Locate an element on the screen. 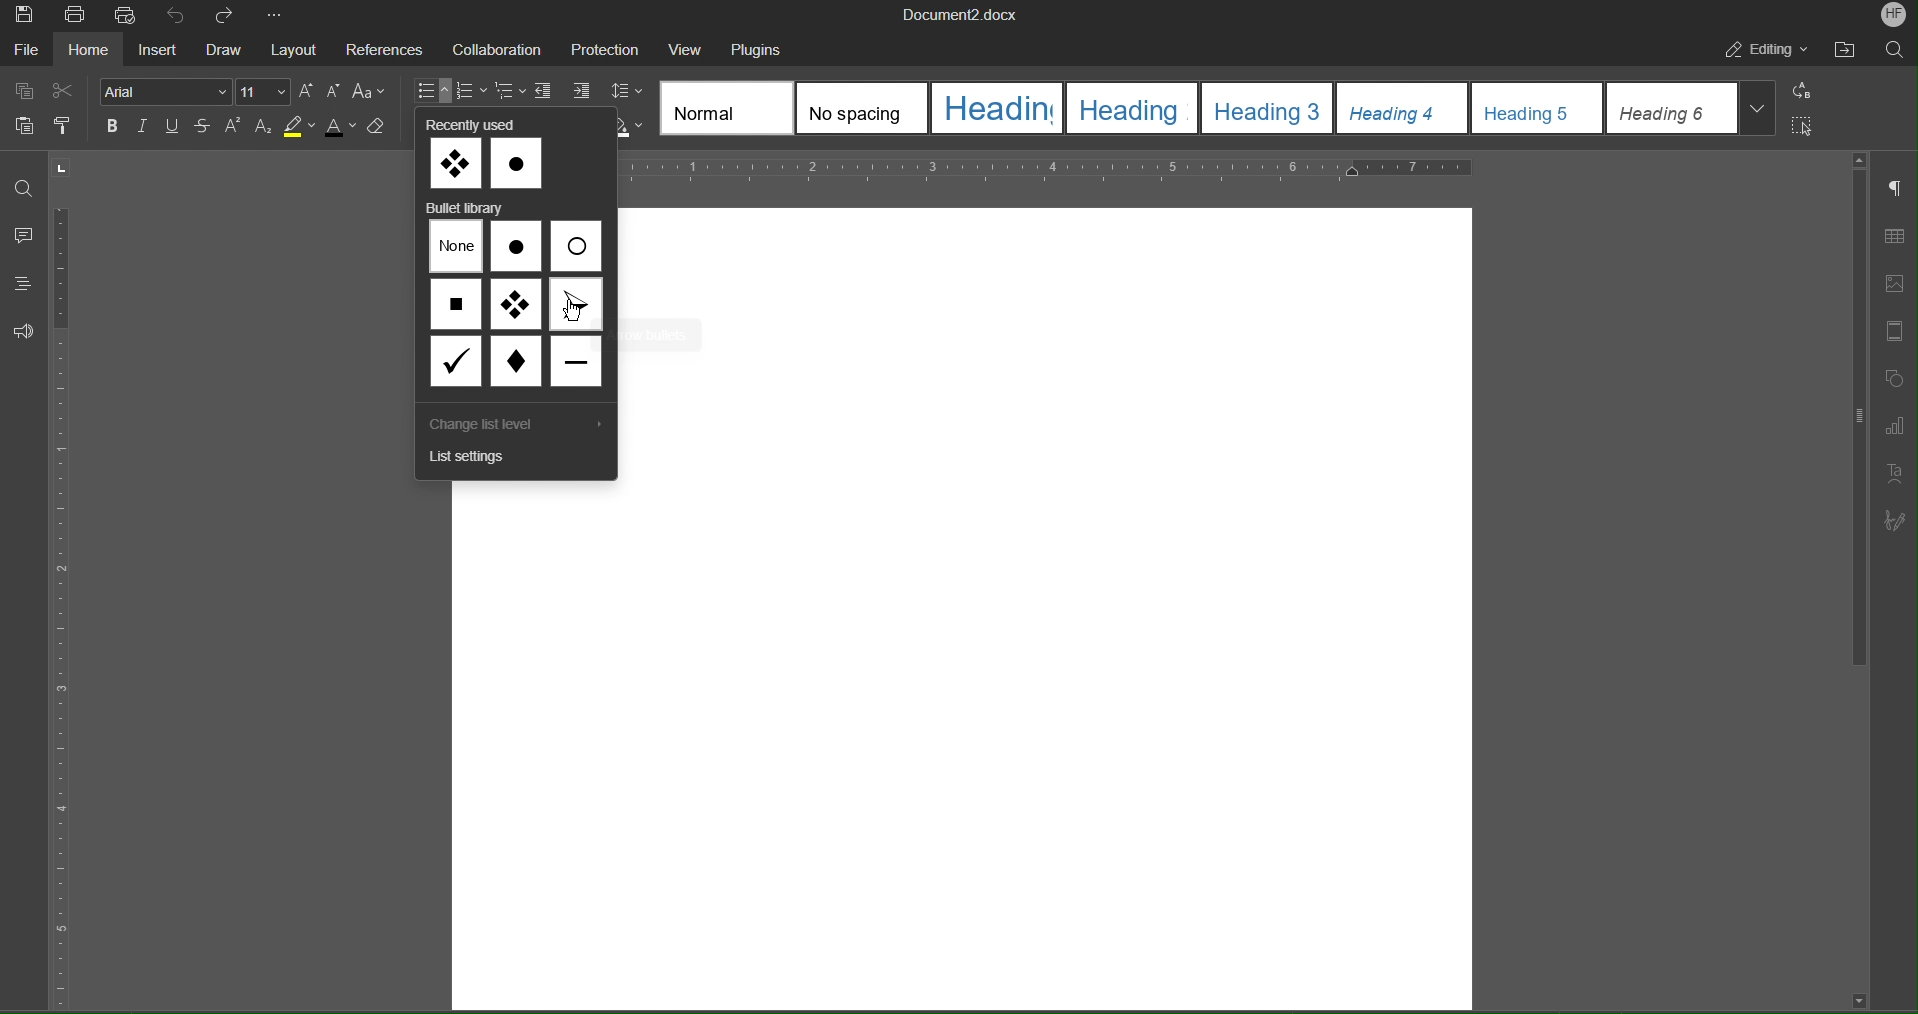 This screenshot has height=1014, width=1918. Pointer is located at coordinates (576, 303).